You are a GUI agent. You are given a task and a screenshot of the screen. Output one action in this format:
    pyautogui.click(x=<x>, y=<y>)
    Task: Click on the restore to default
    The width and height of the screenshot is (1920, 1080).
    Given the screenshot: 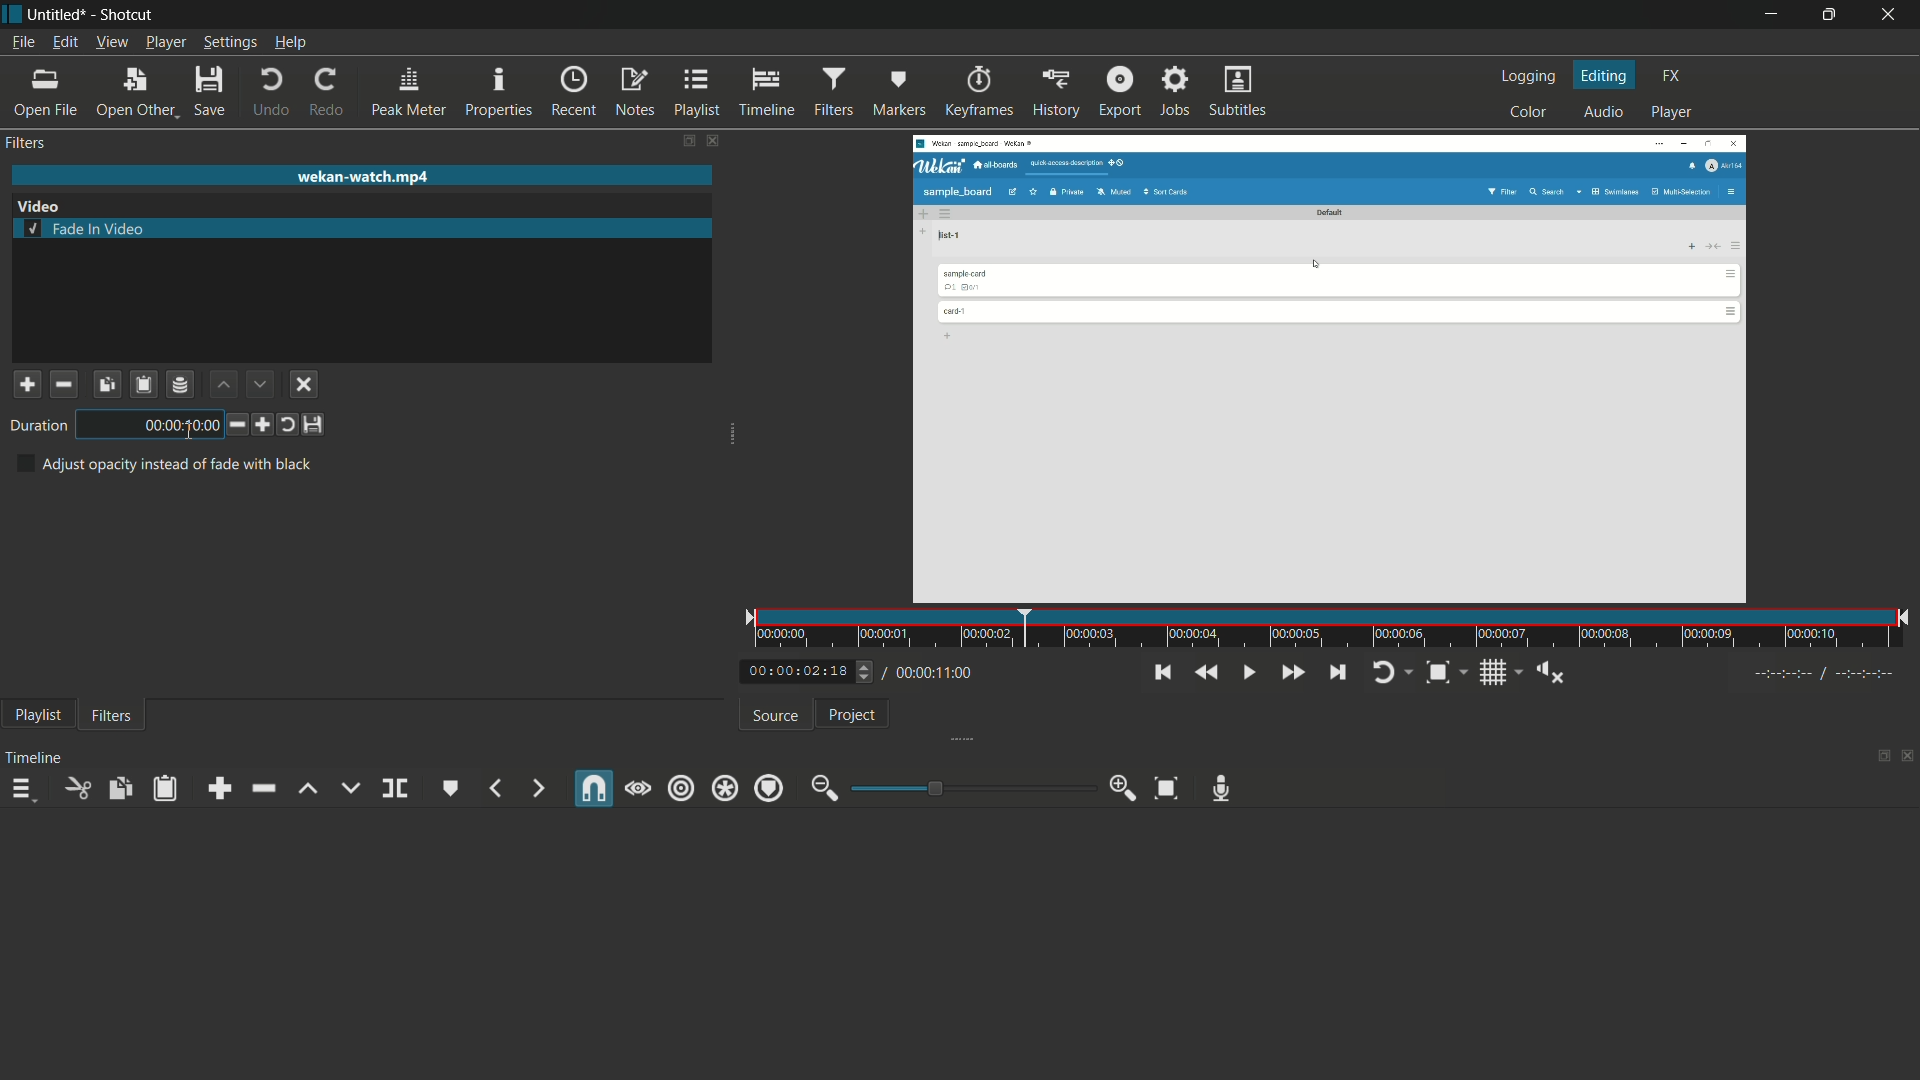 What is the action you would take?
    pyautogui.click(x=287, y=424)
    